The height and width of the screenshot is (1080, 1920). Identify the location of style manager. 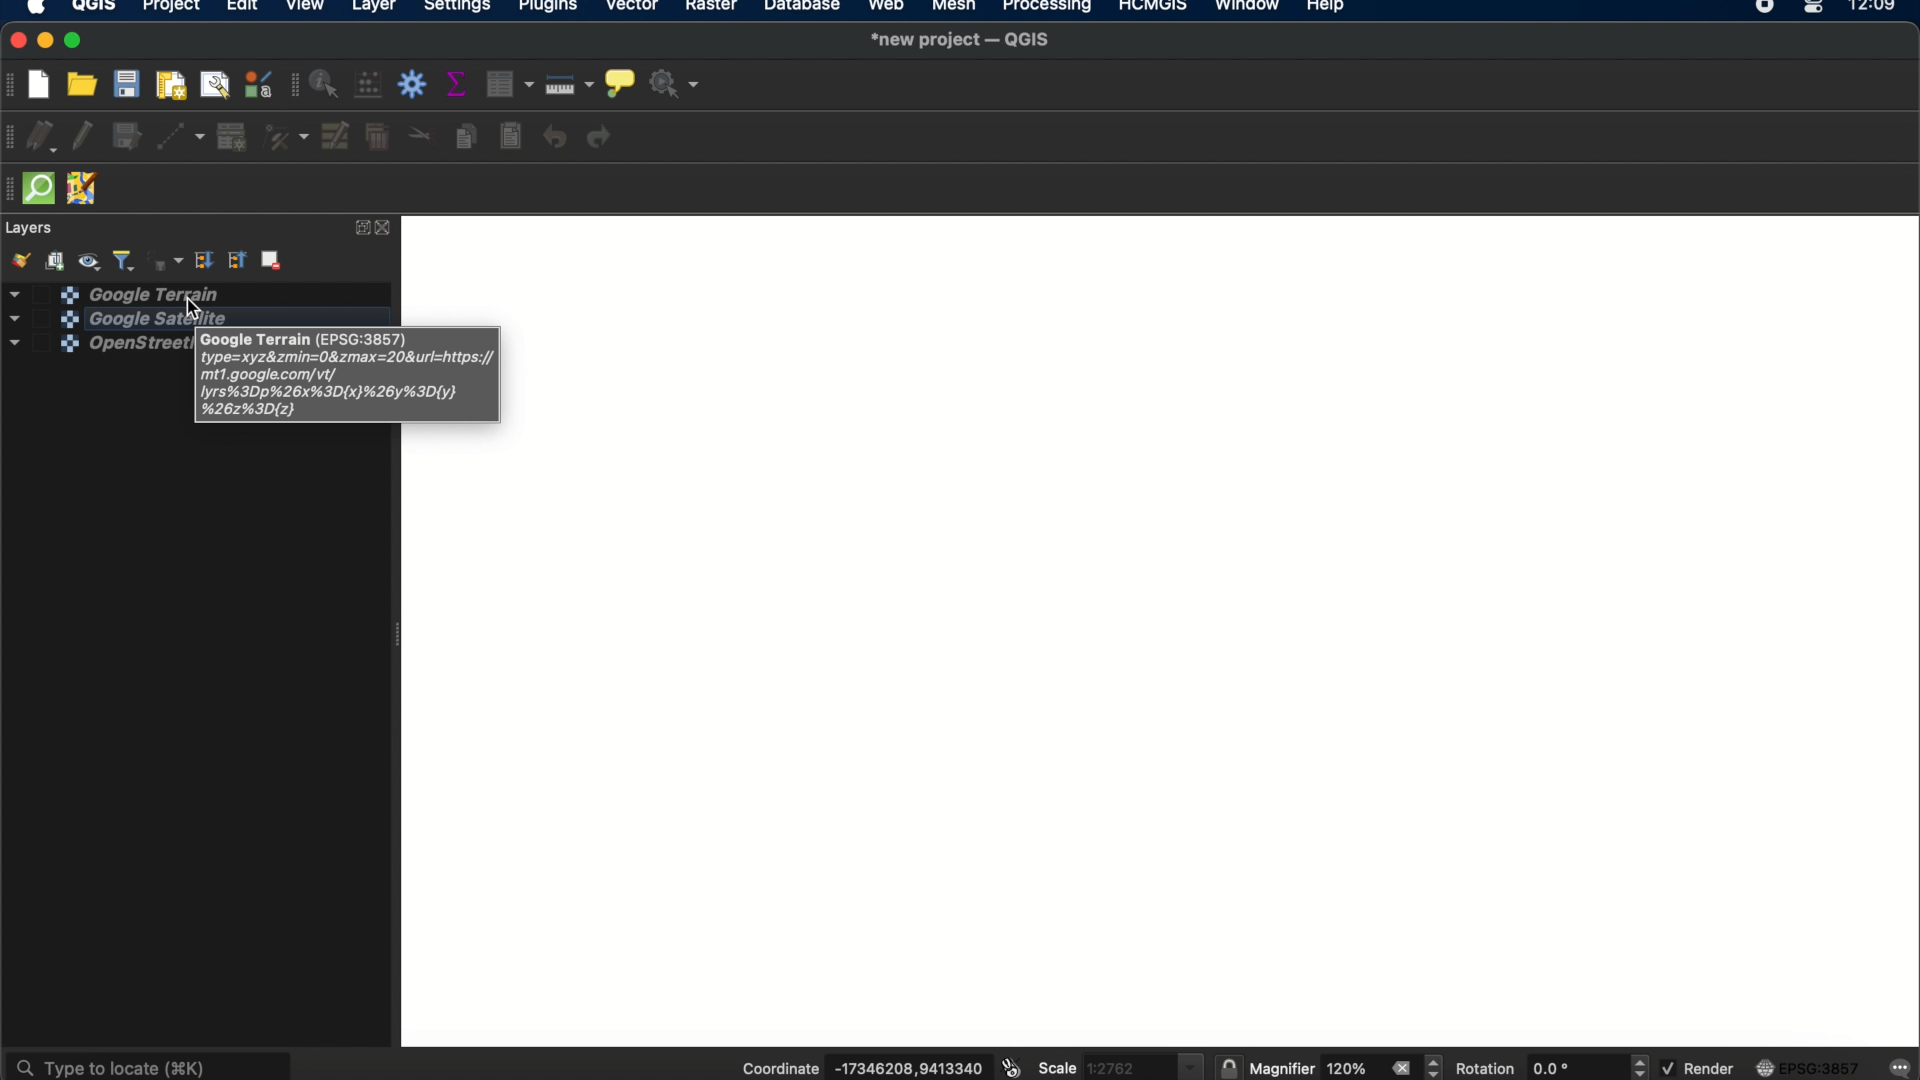
(257, 85).